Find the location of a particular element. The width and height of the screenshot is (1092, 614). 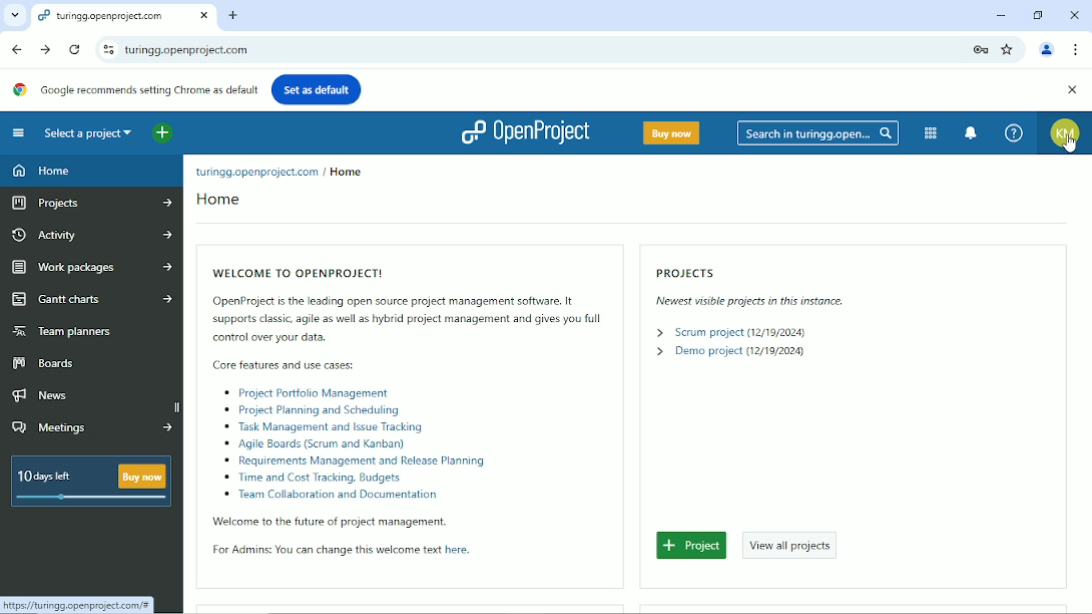

Restore down is located at coordinates (1038, 14).